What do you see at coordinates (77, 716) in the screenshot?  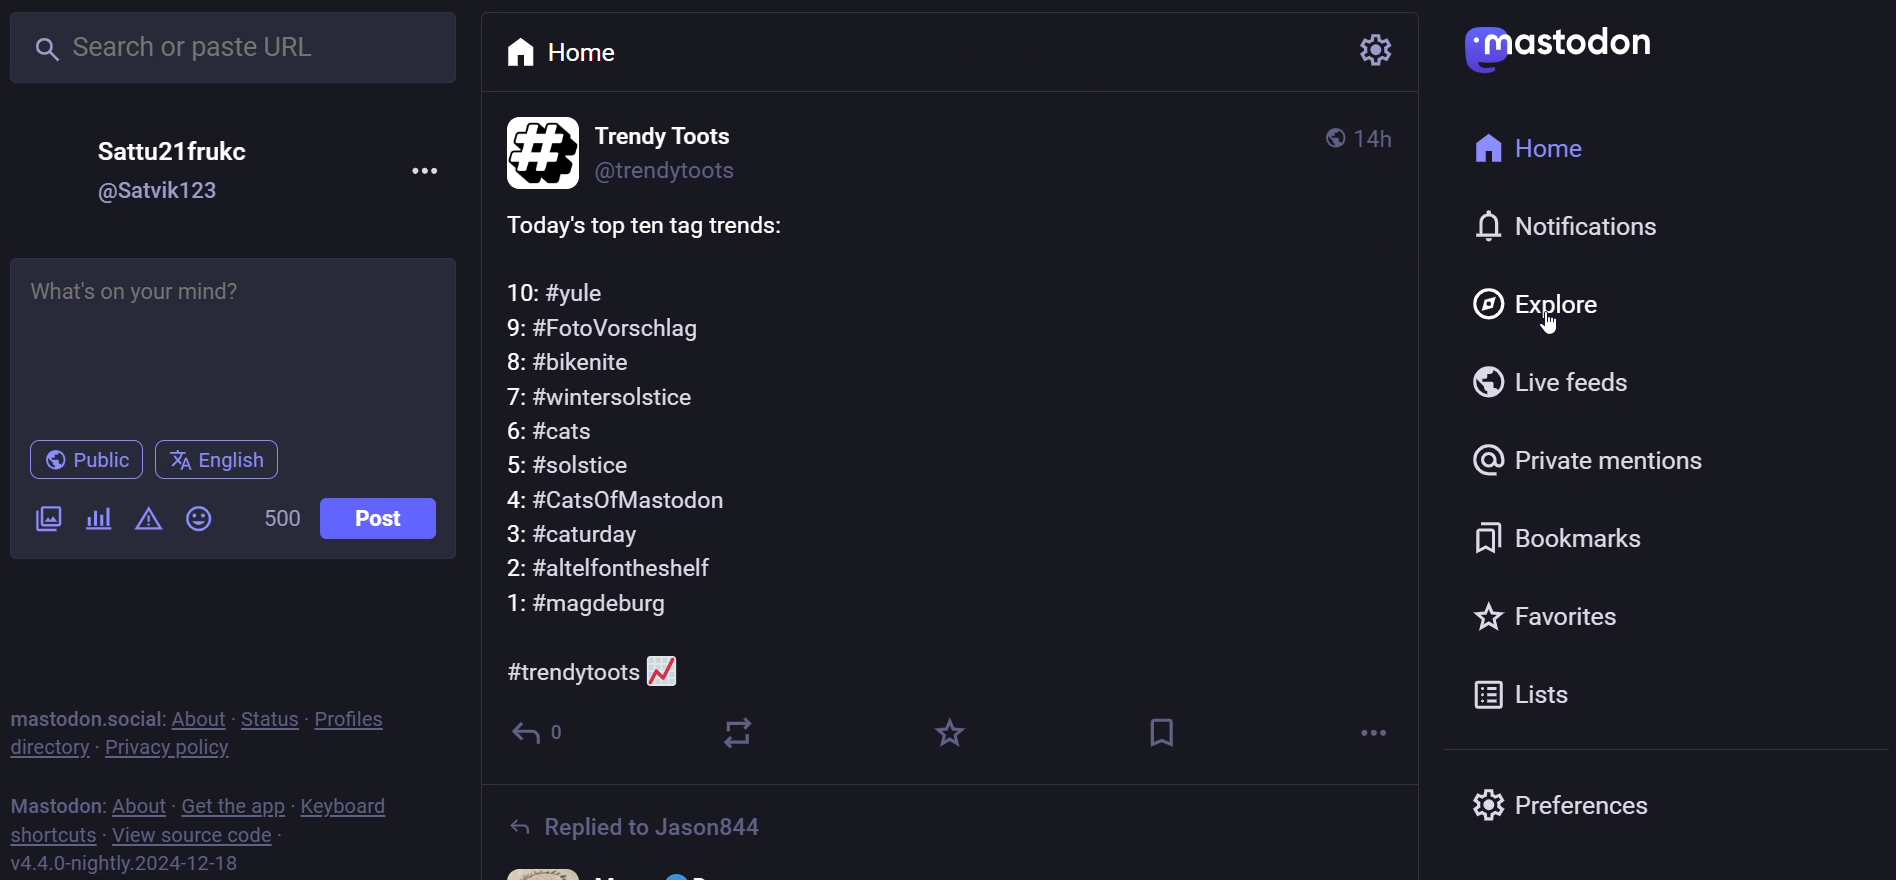 I see `mastodon social` at bounding box center [77, 716].